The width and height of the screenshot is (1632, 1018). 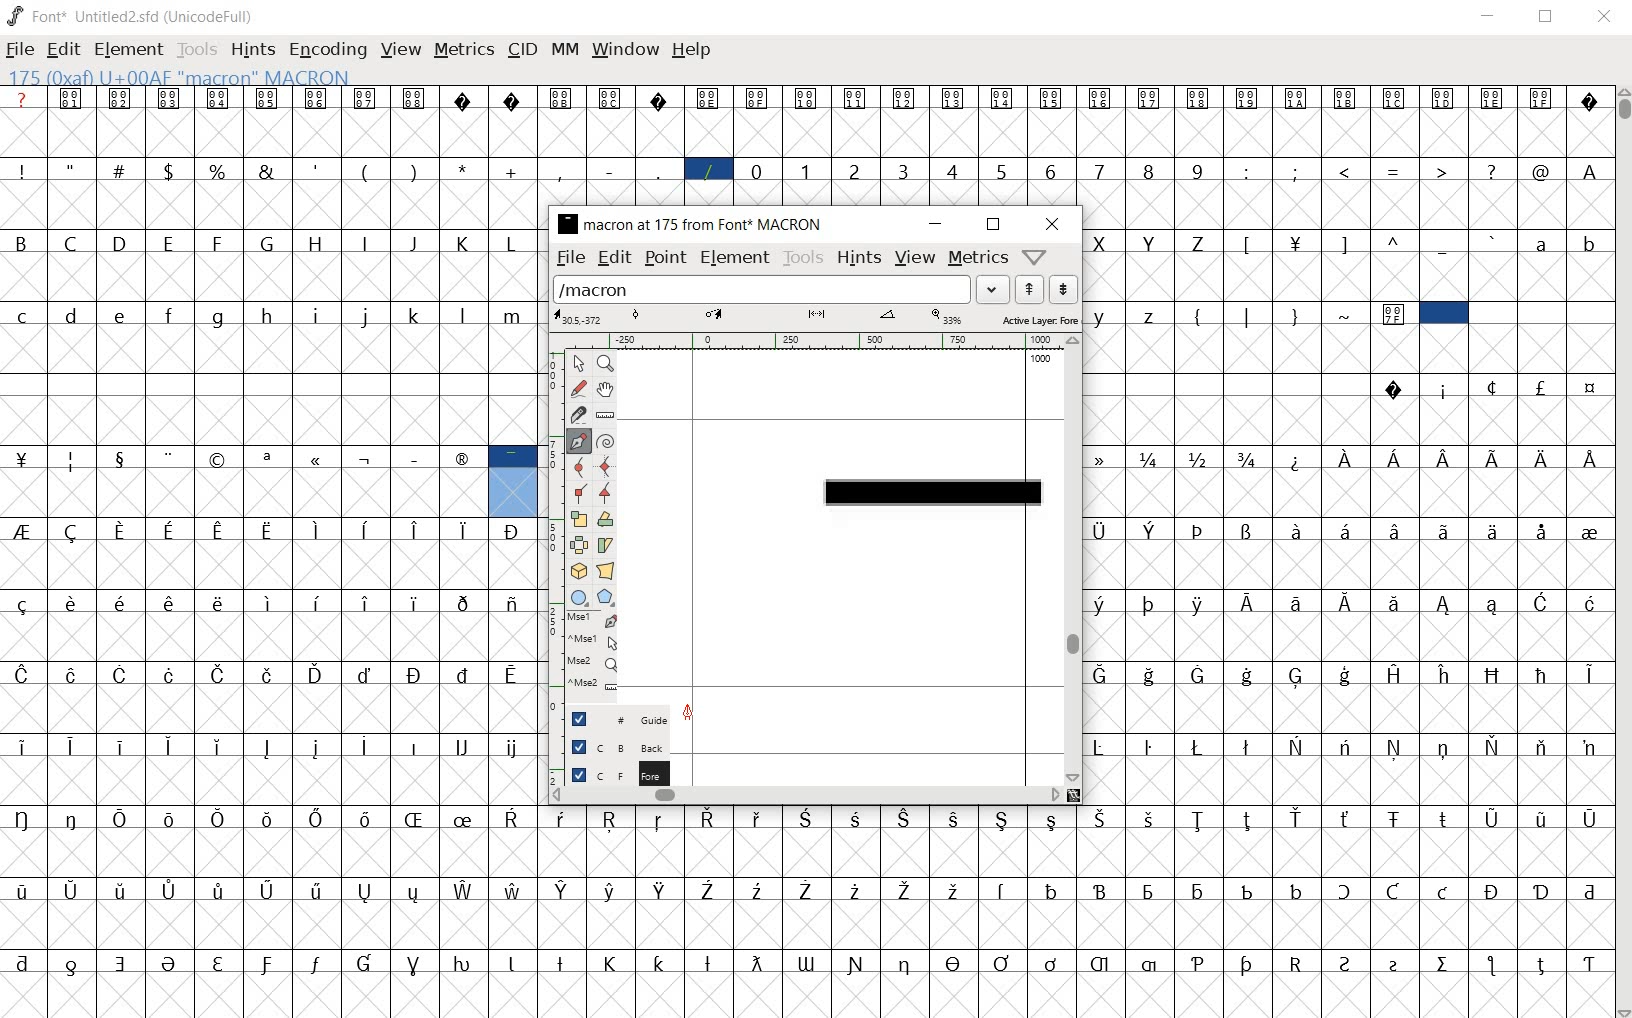 I want to click on Symbol, so click(x=1540, y=532).